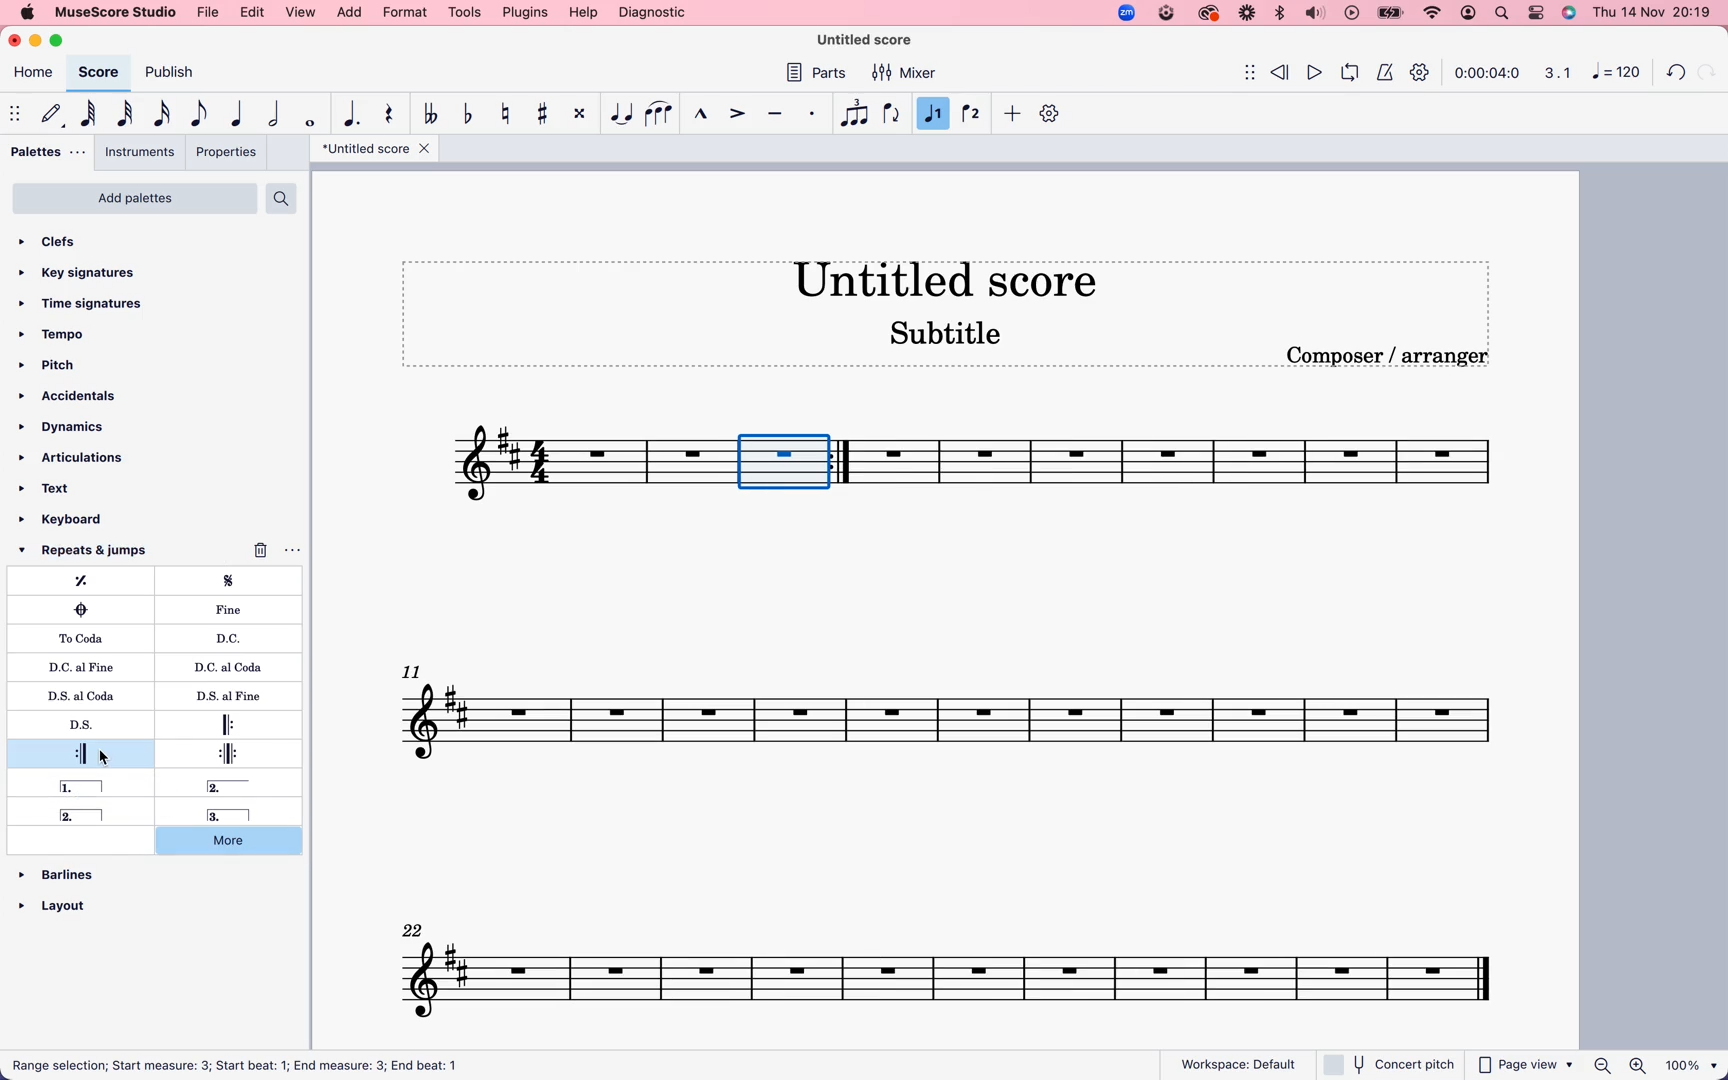  I want to click on voice 1, so click(933, 114).